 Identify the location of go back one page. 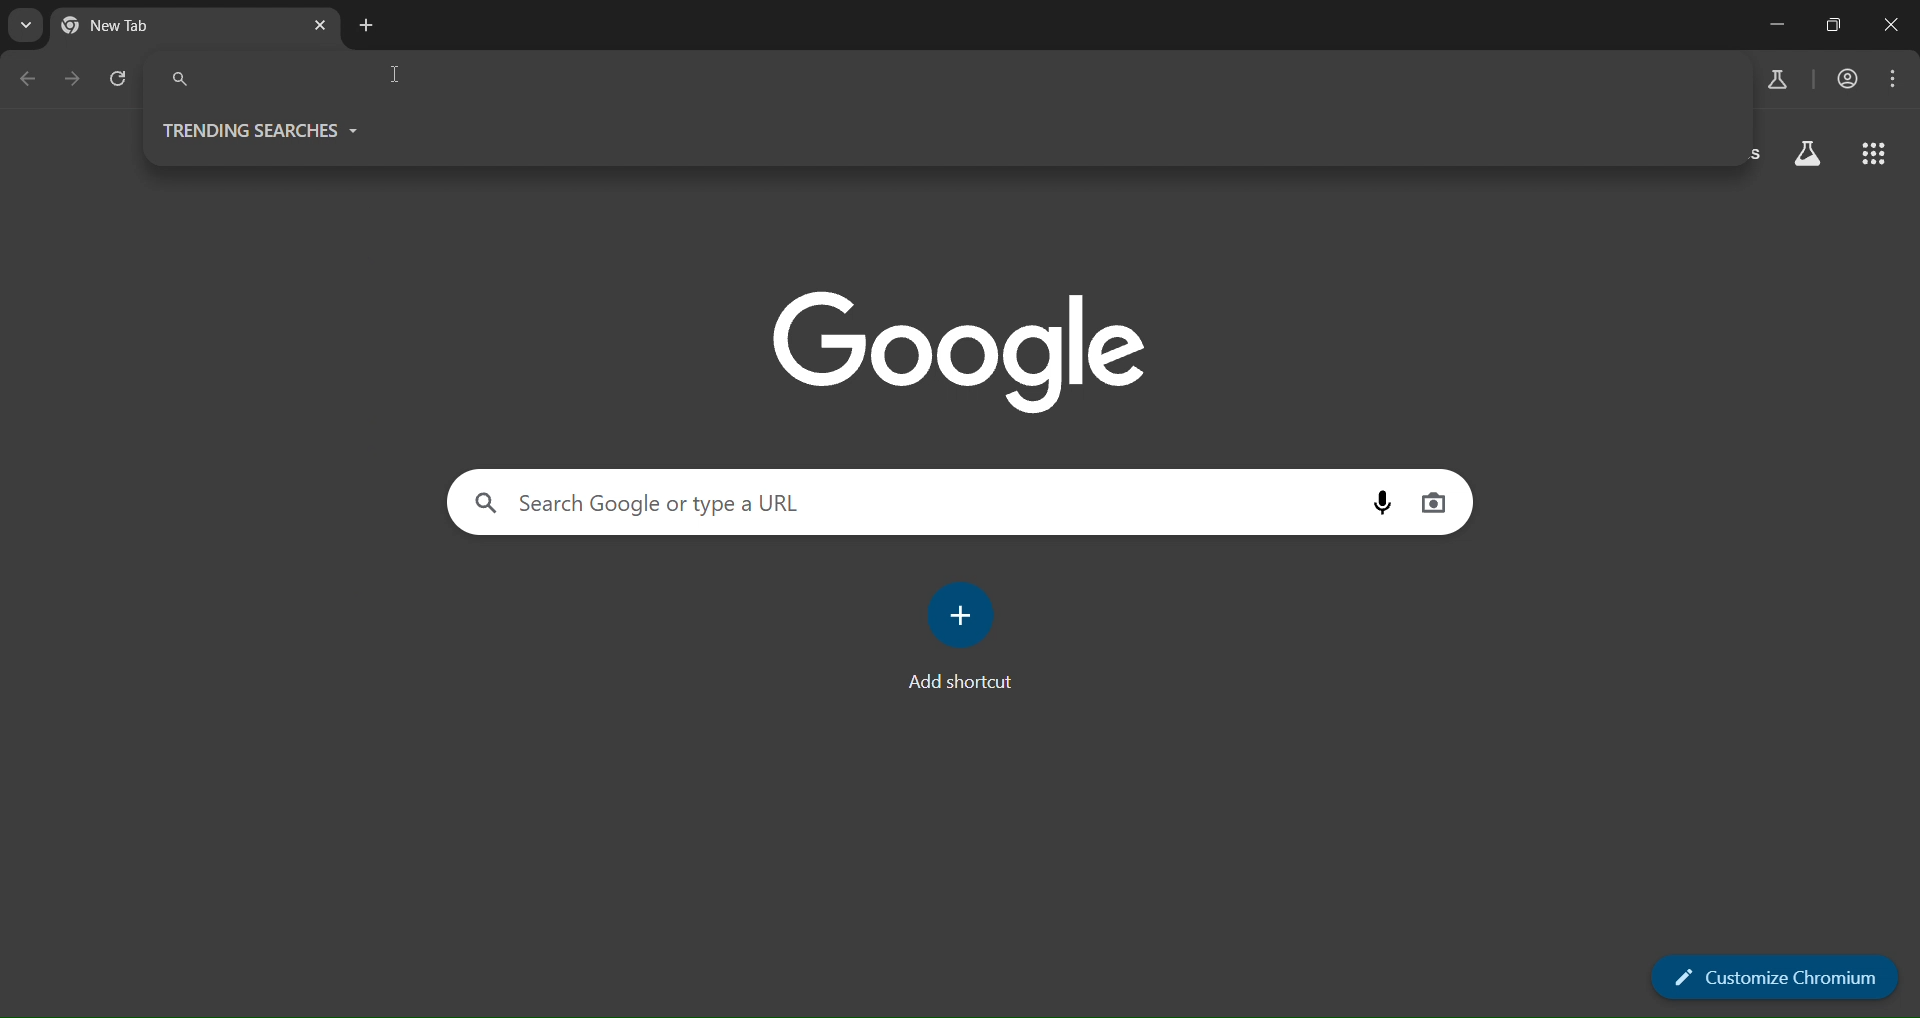
(24, 80).